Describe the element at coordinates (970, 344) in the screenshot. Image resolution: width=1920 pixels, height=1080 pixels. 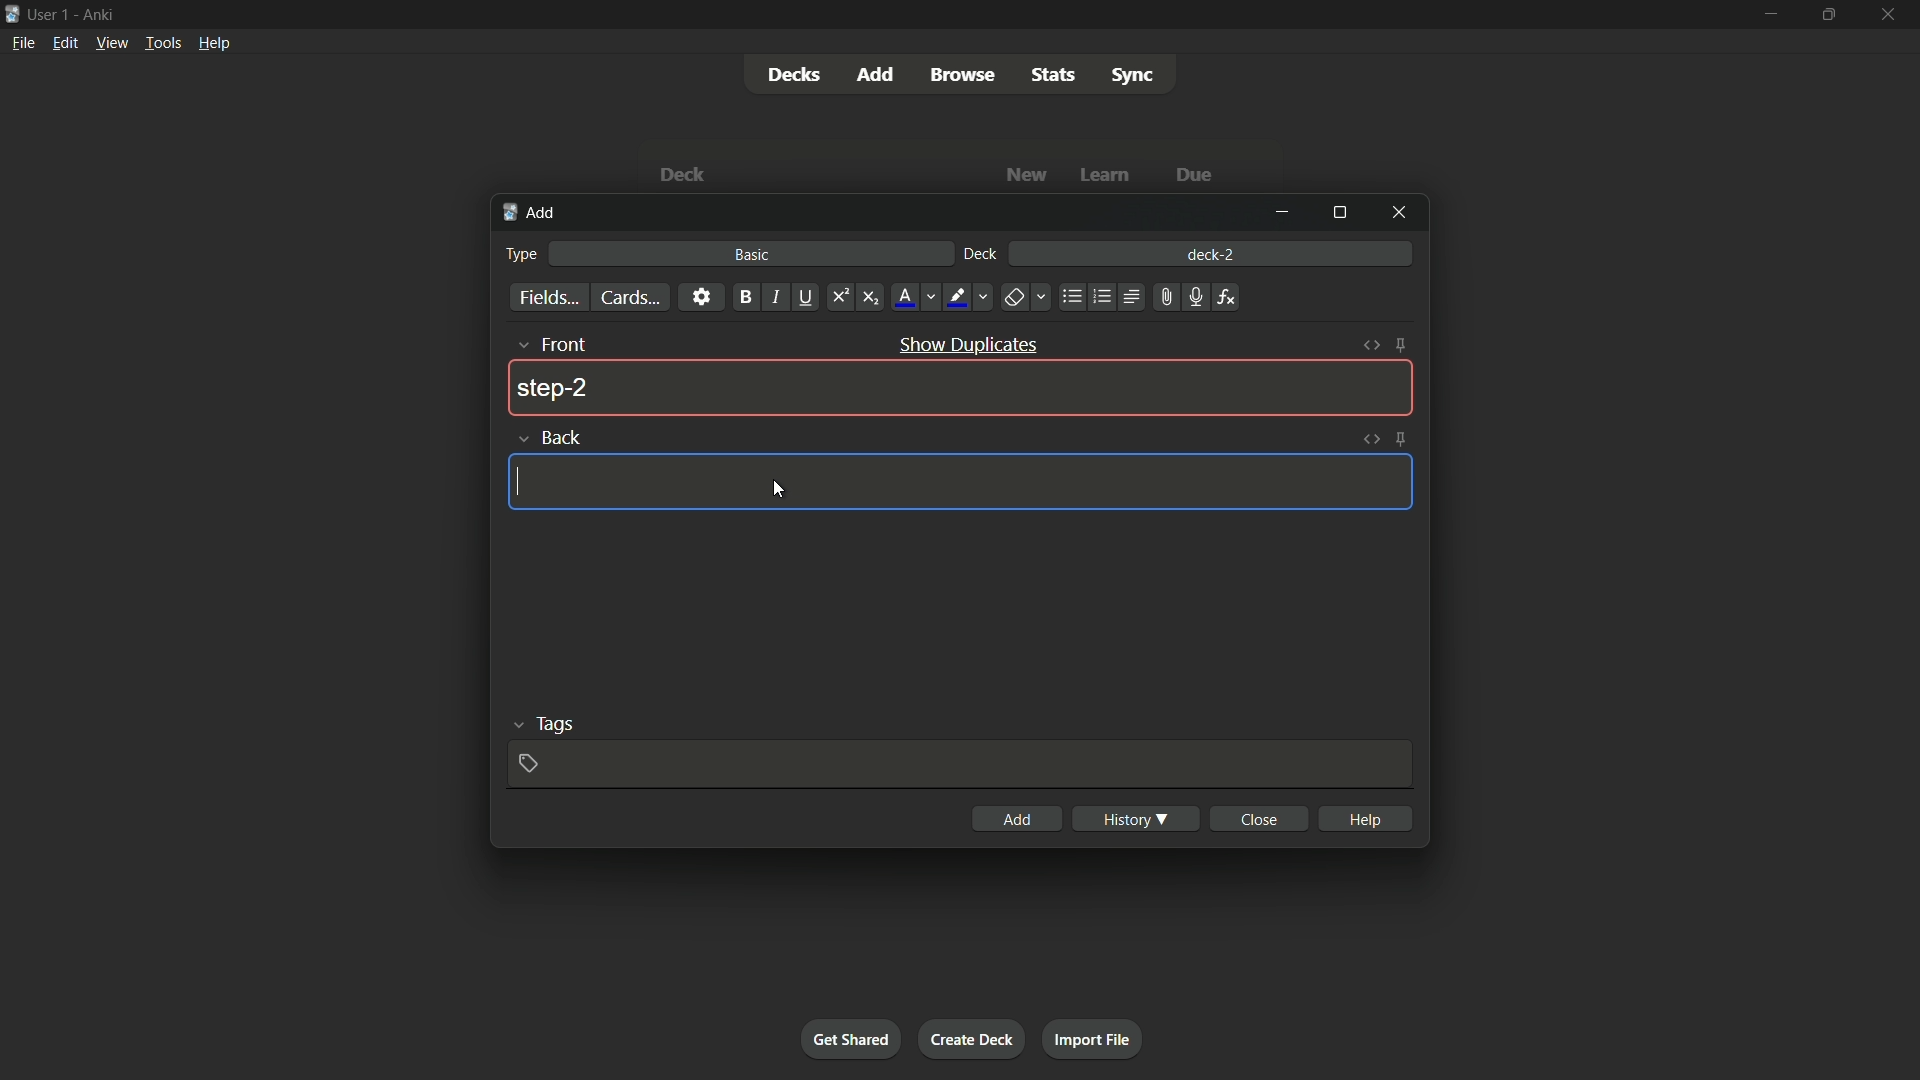
I see `show duplicates` at that location.